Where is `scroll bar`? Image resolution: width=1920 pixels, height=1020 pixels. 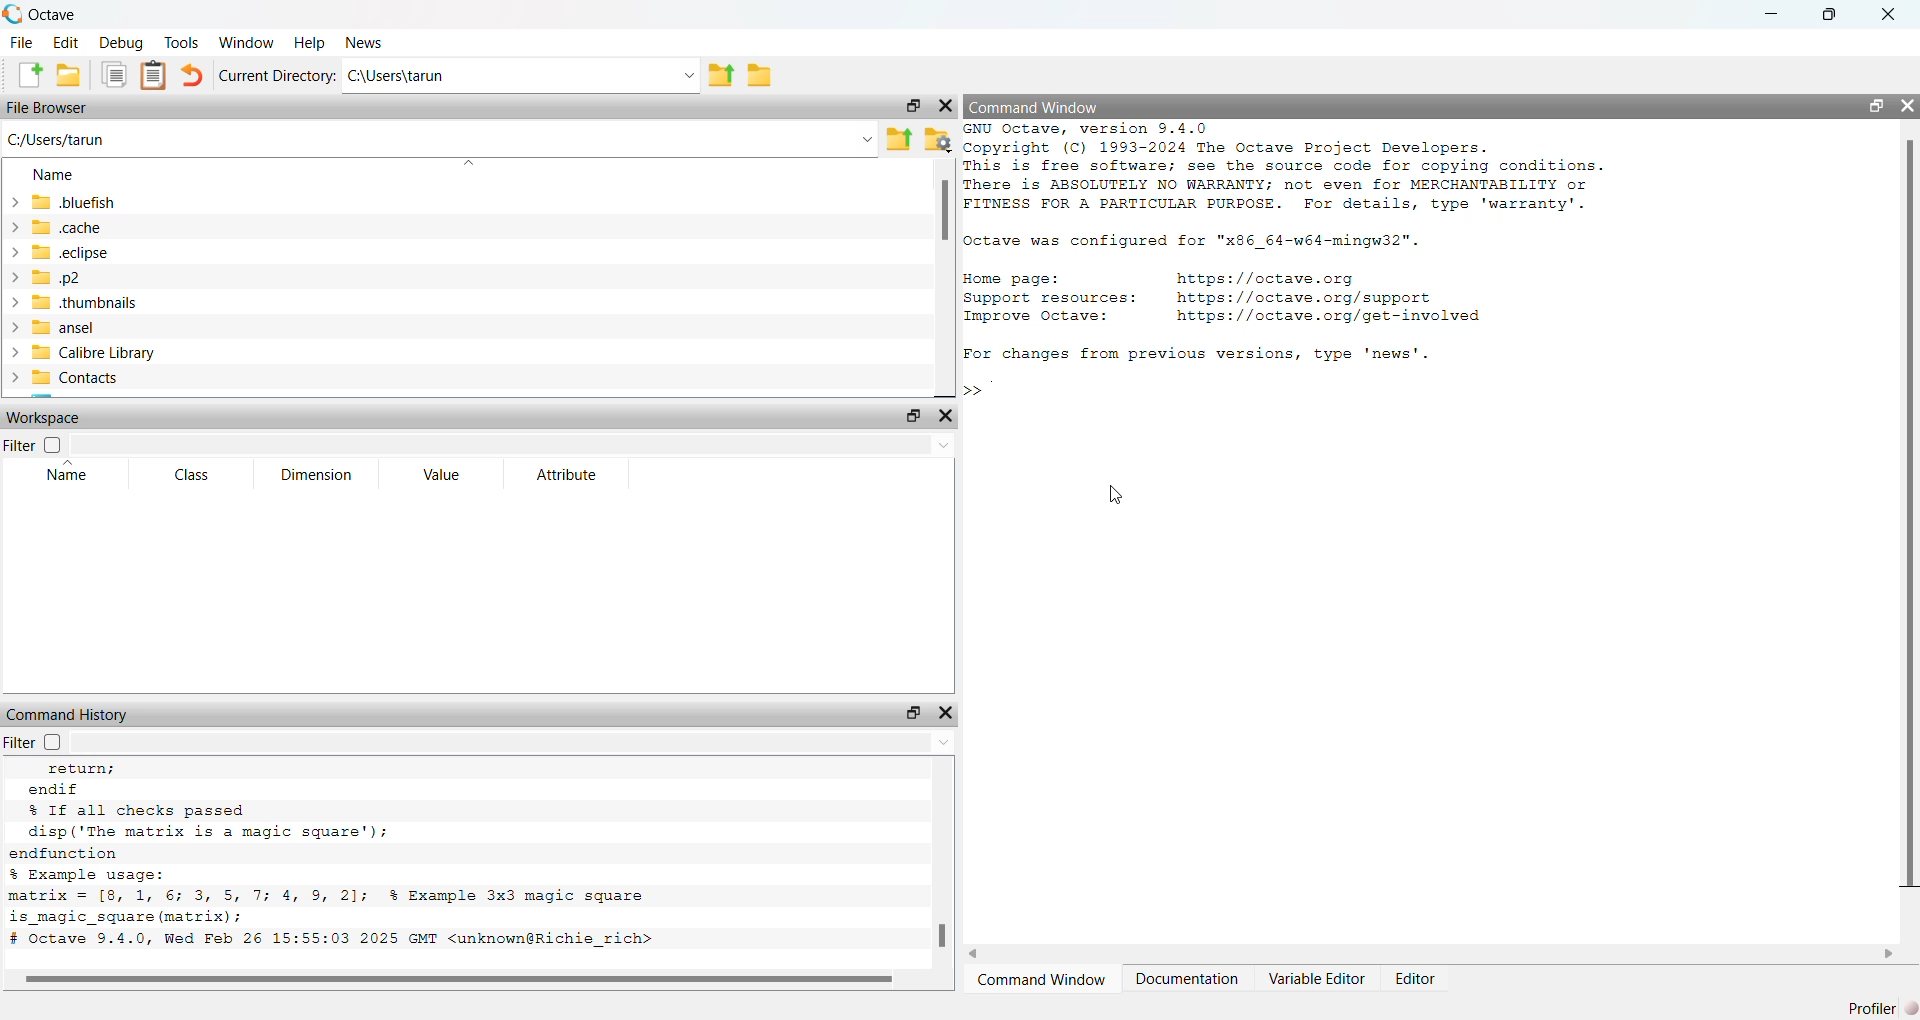
scroll bar is located at coordinates (941, 214).